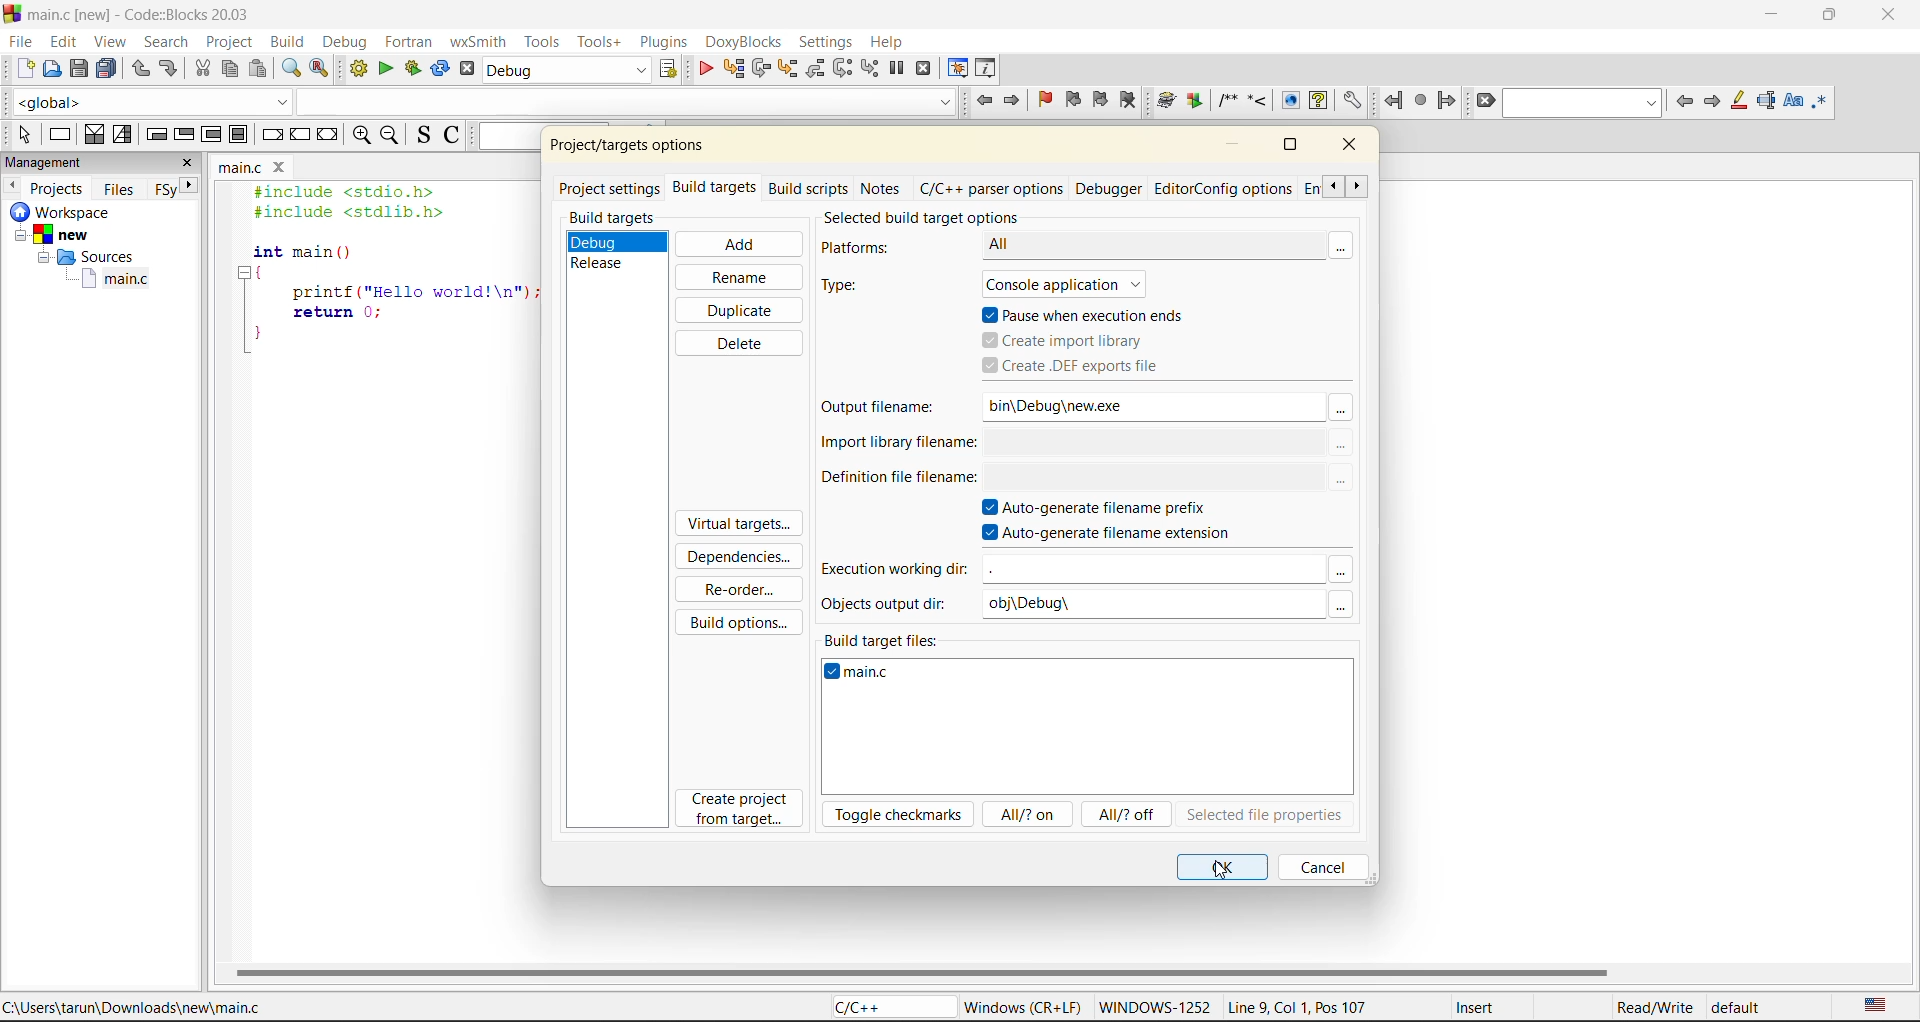 The width and height of the screenshot is (1920, 1022). What do you see at coordinates (1769, 100) in the screenshot?
I see `selected text` at bounding box center [1769, 100].